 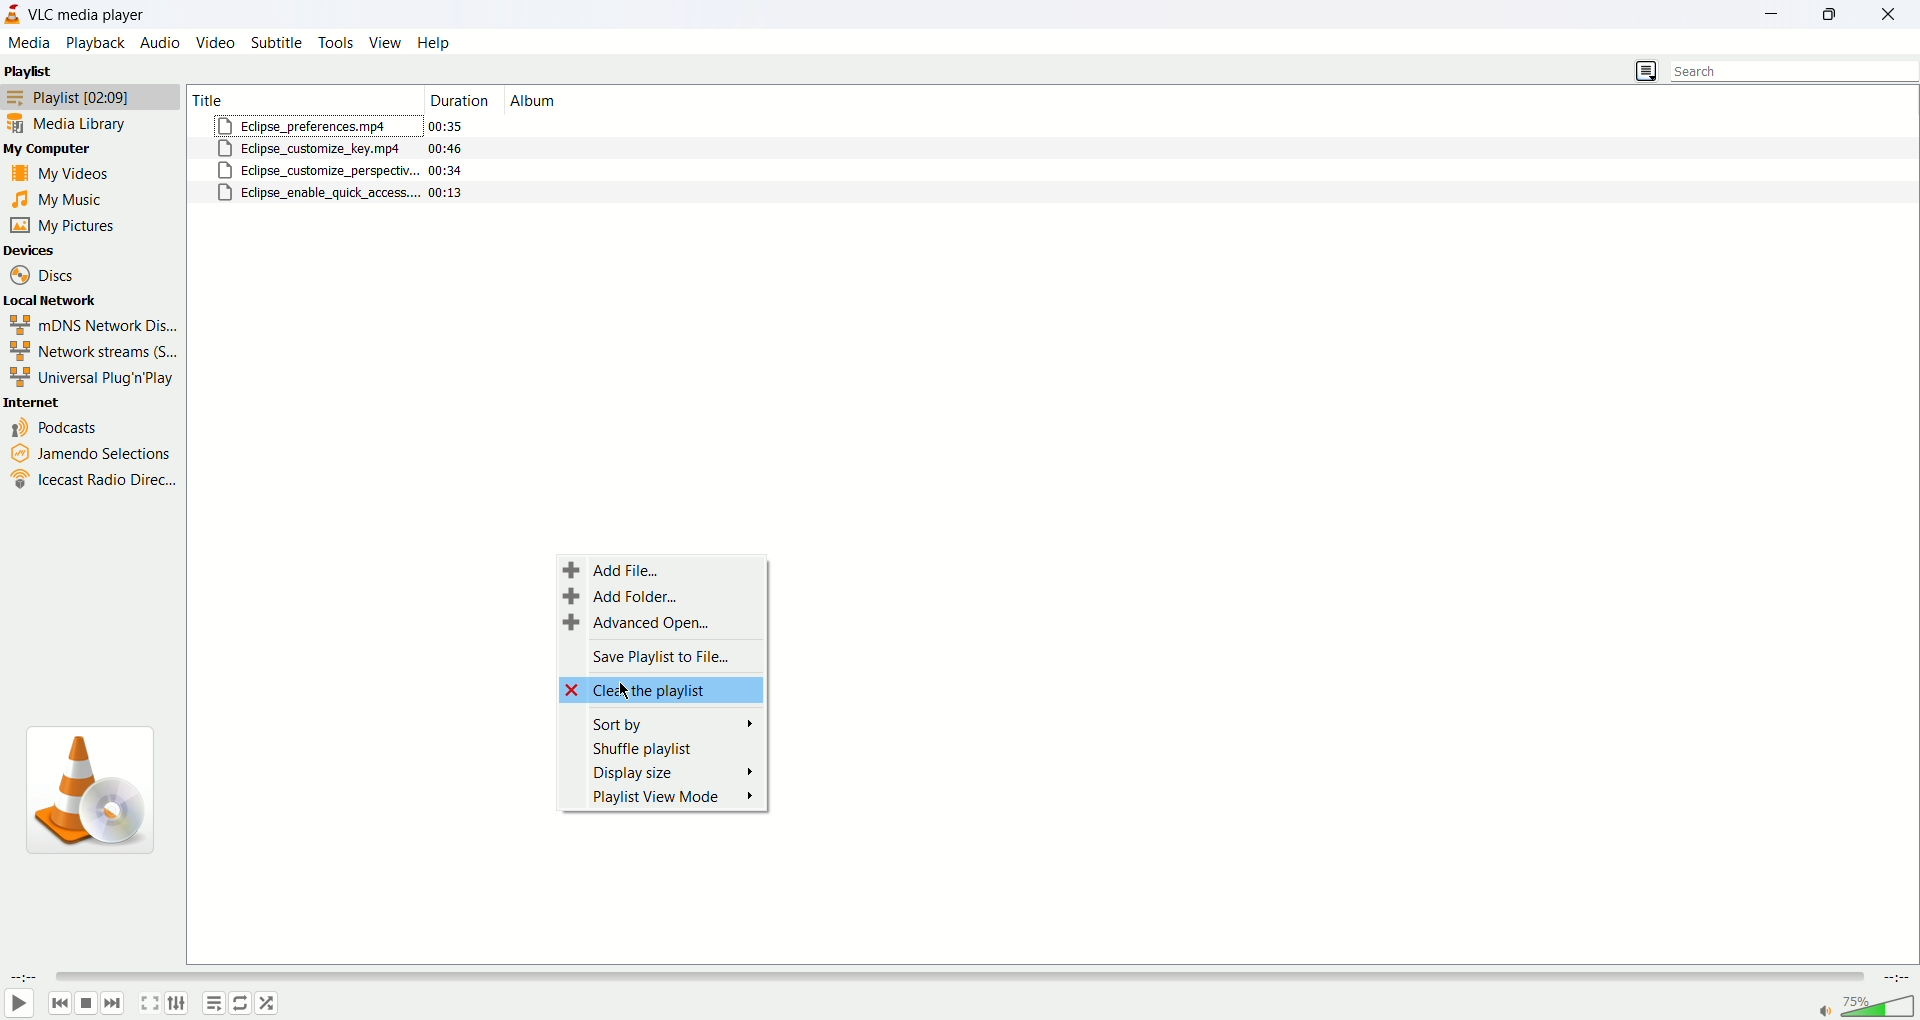 I want to click on play, so click(x=20, y=1002).